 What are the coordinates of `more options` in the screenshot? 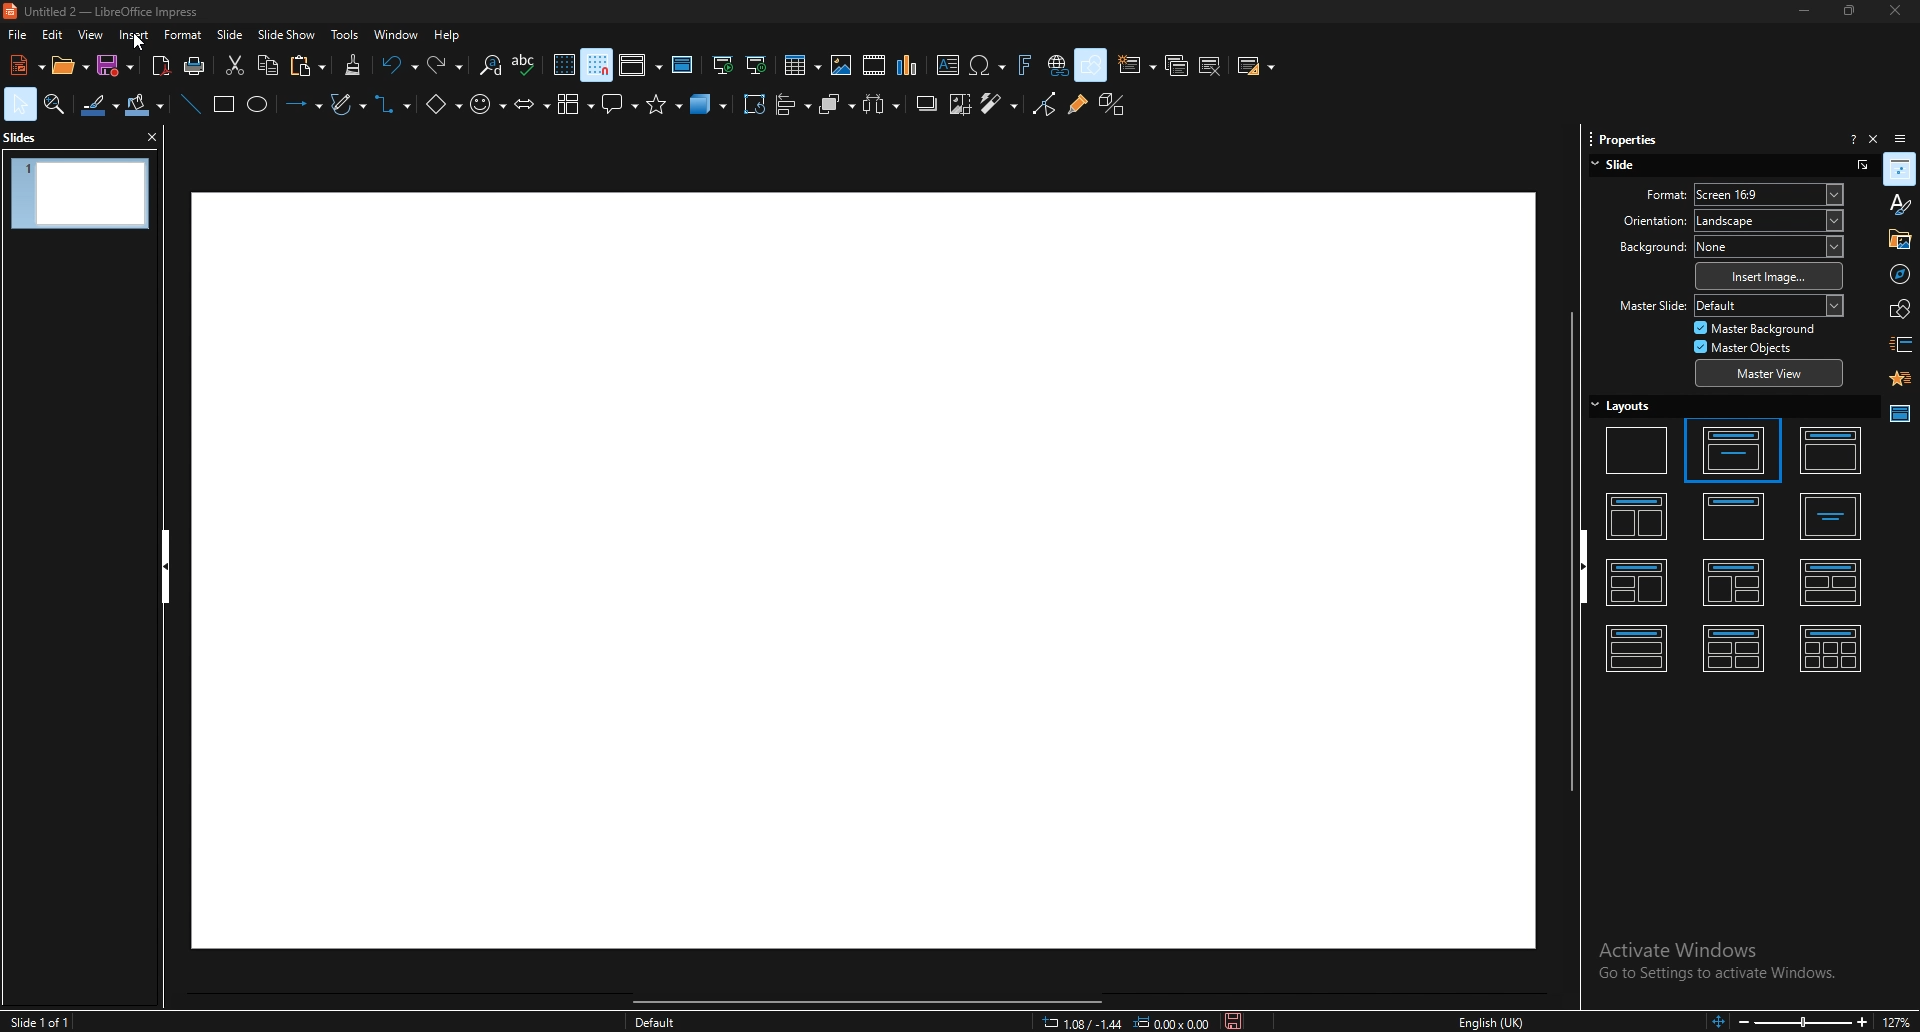 It's located at (1861, 164).